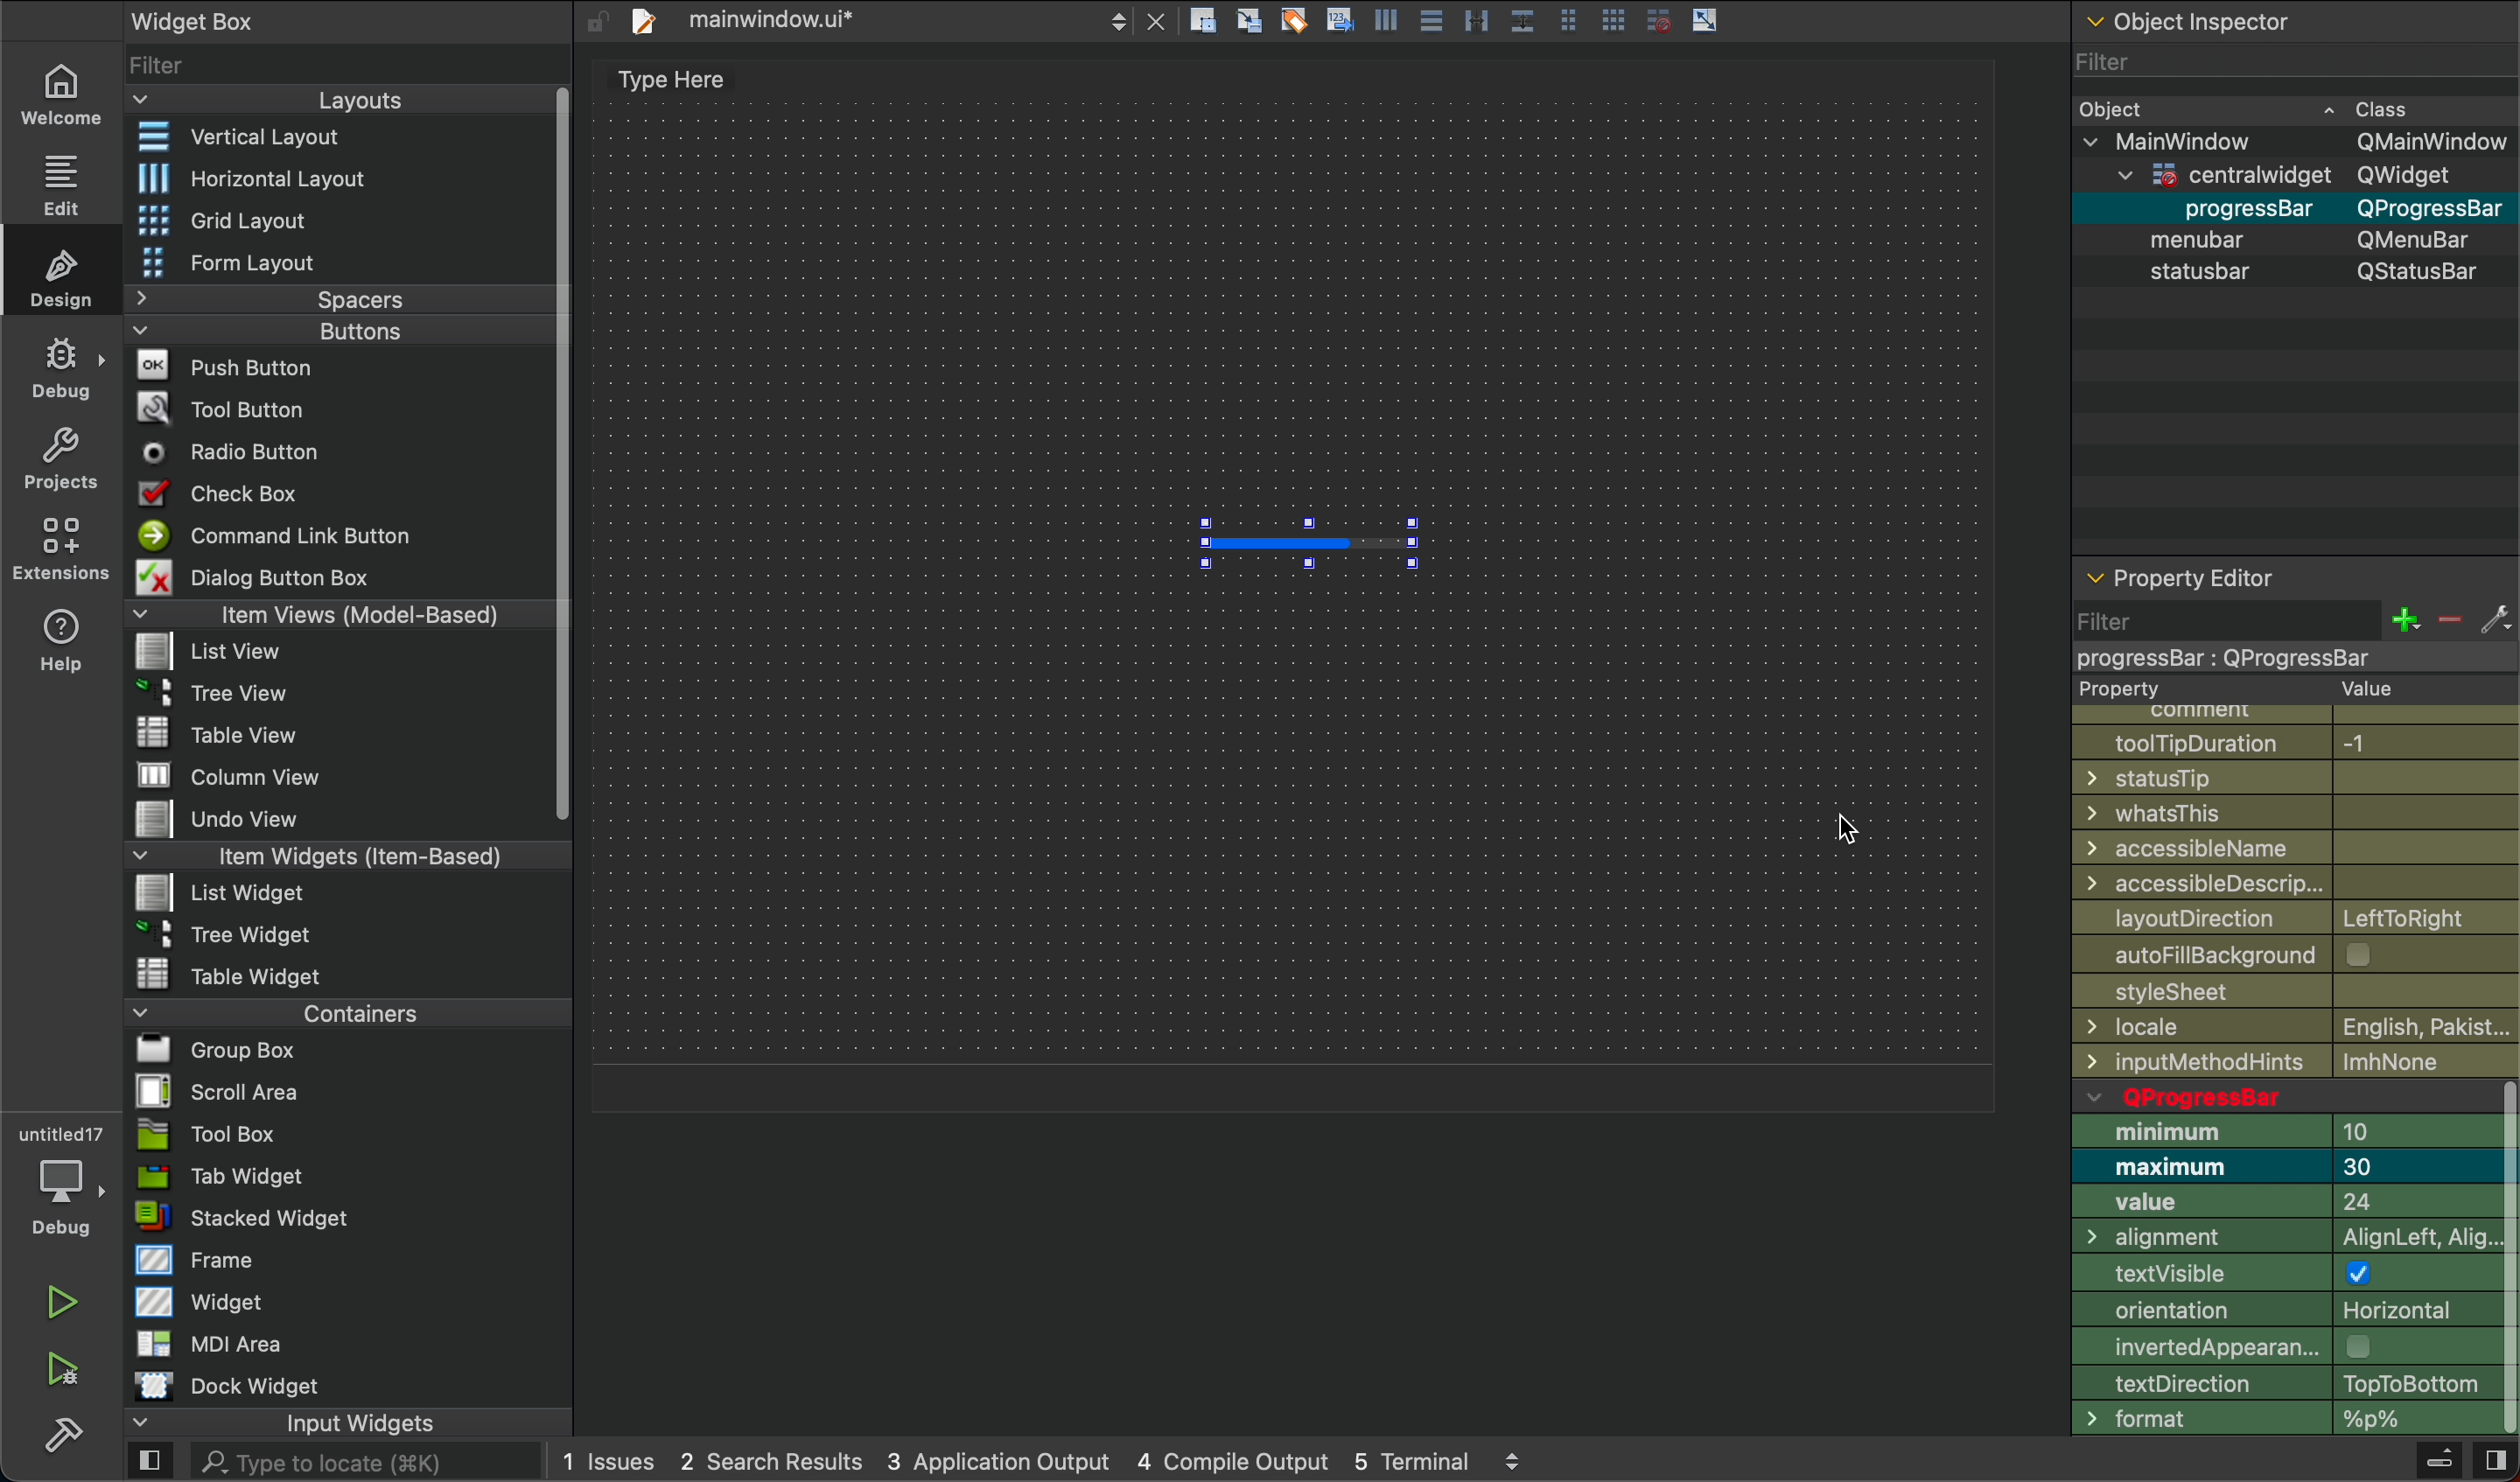 The image size is (2520, 1482). I want to click on help, so click(63, 639).